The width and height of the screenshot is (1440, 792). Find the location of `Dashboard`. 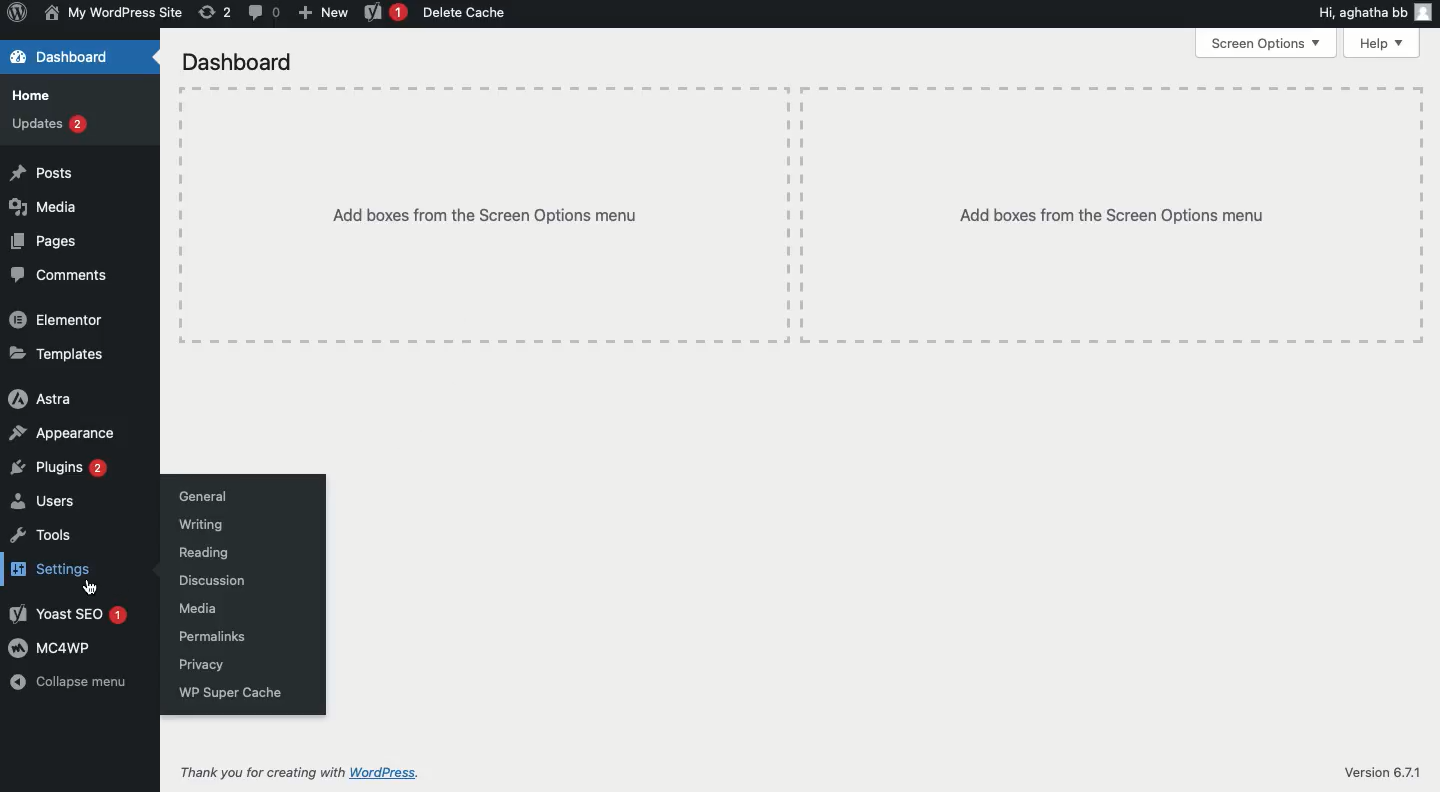

Dashboard is located at coordinates (61, 57).